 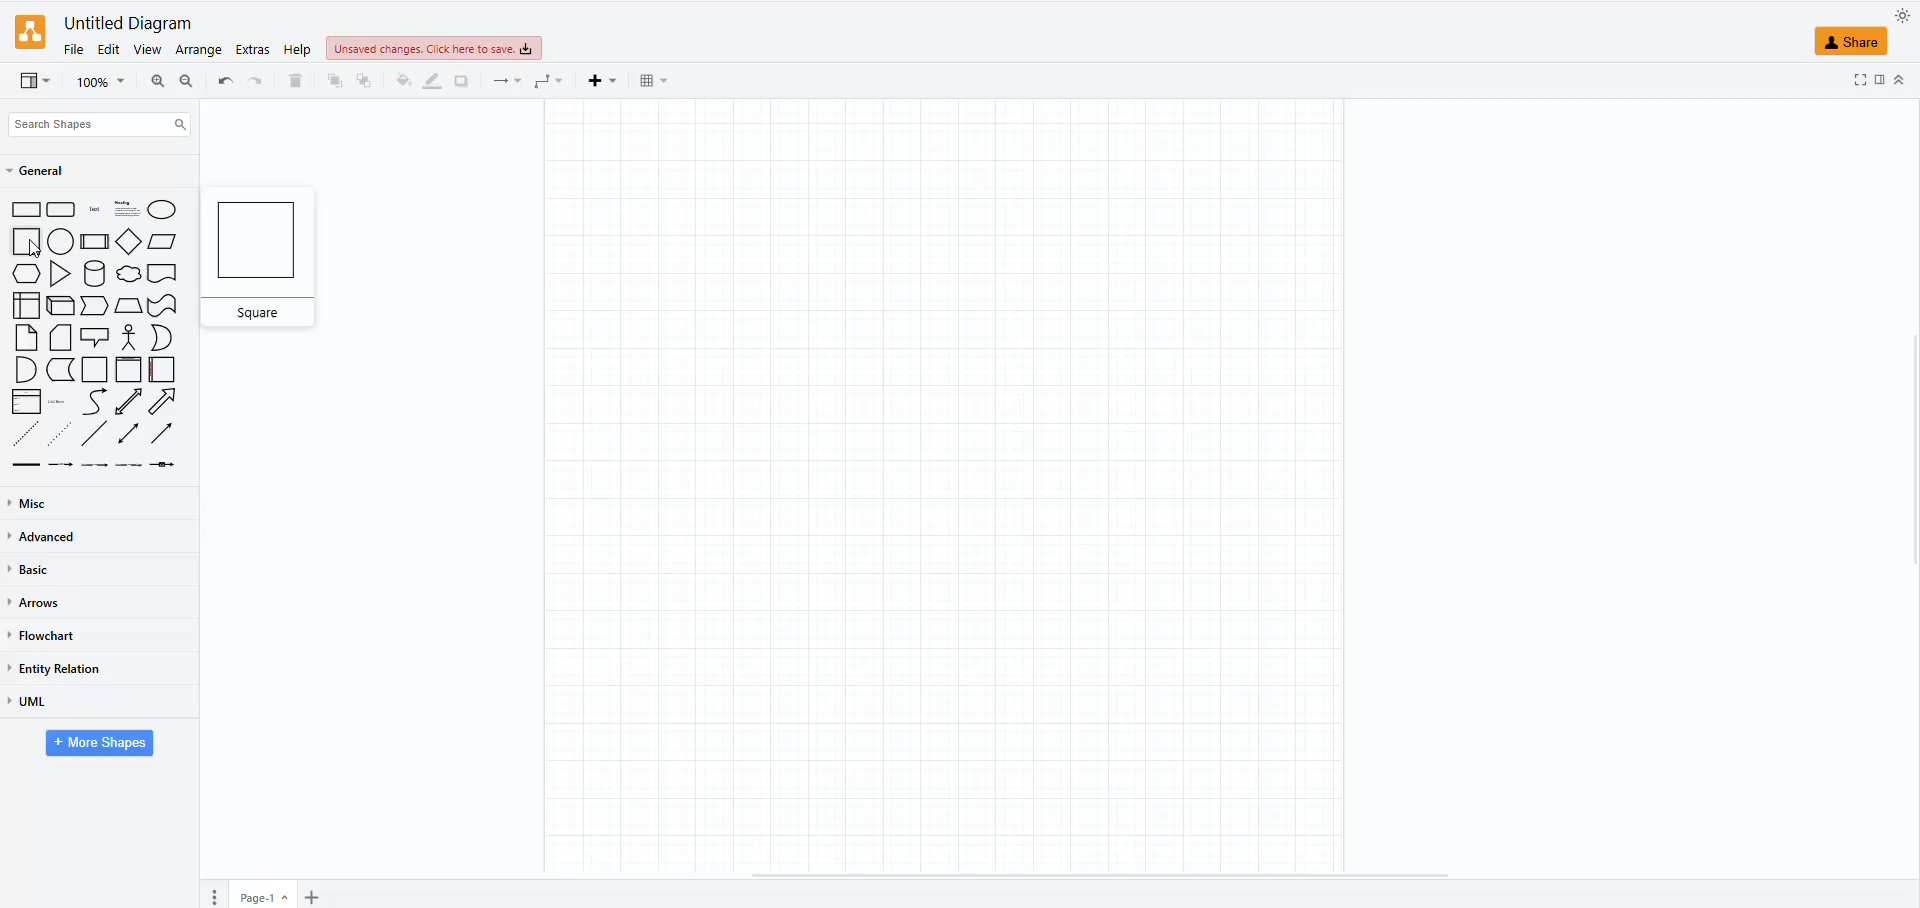 I want to click on heading, so click(x=125, y=209).